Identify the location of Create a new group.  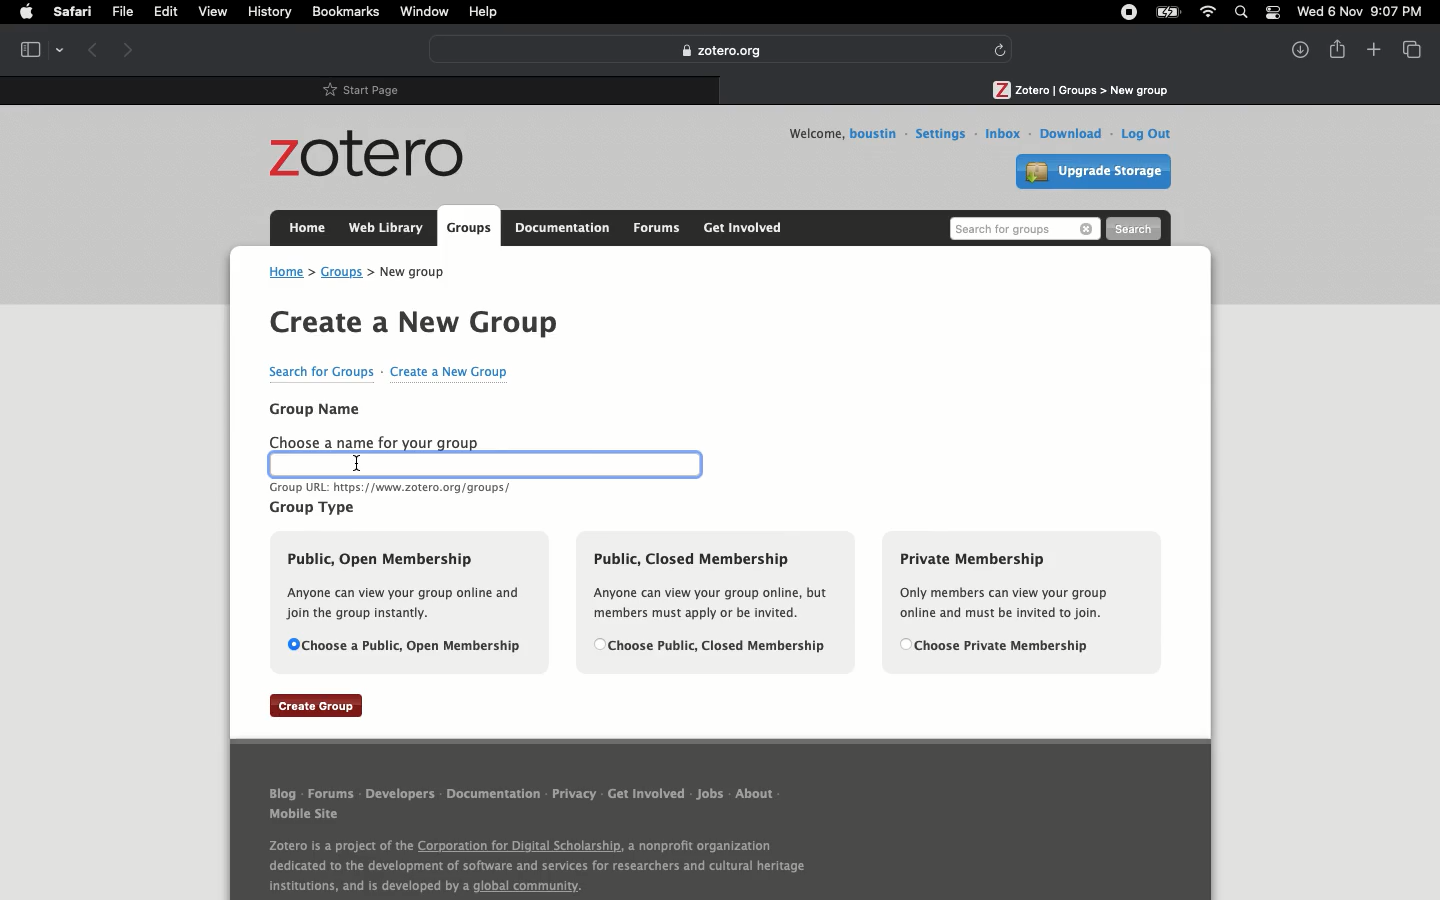
(450, 371).